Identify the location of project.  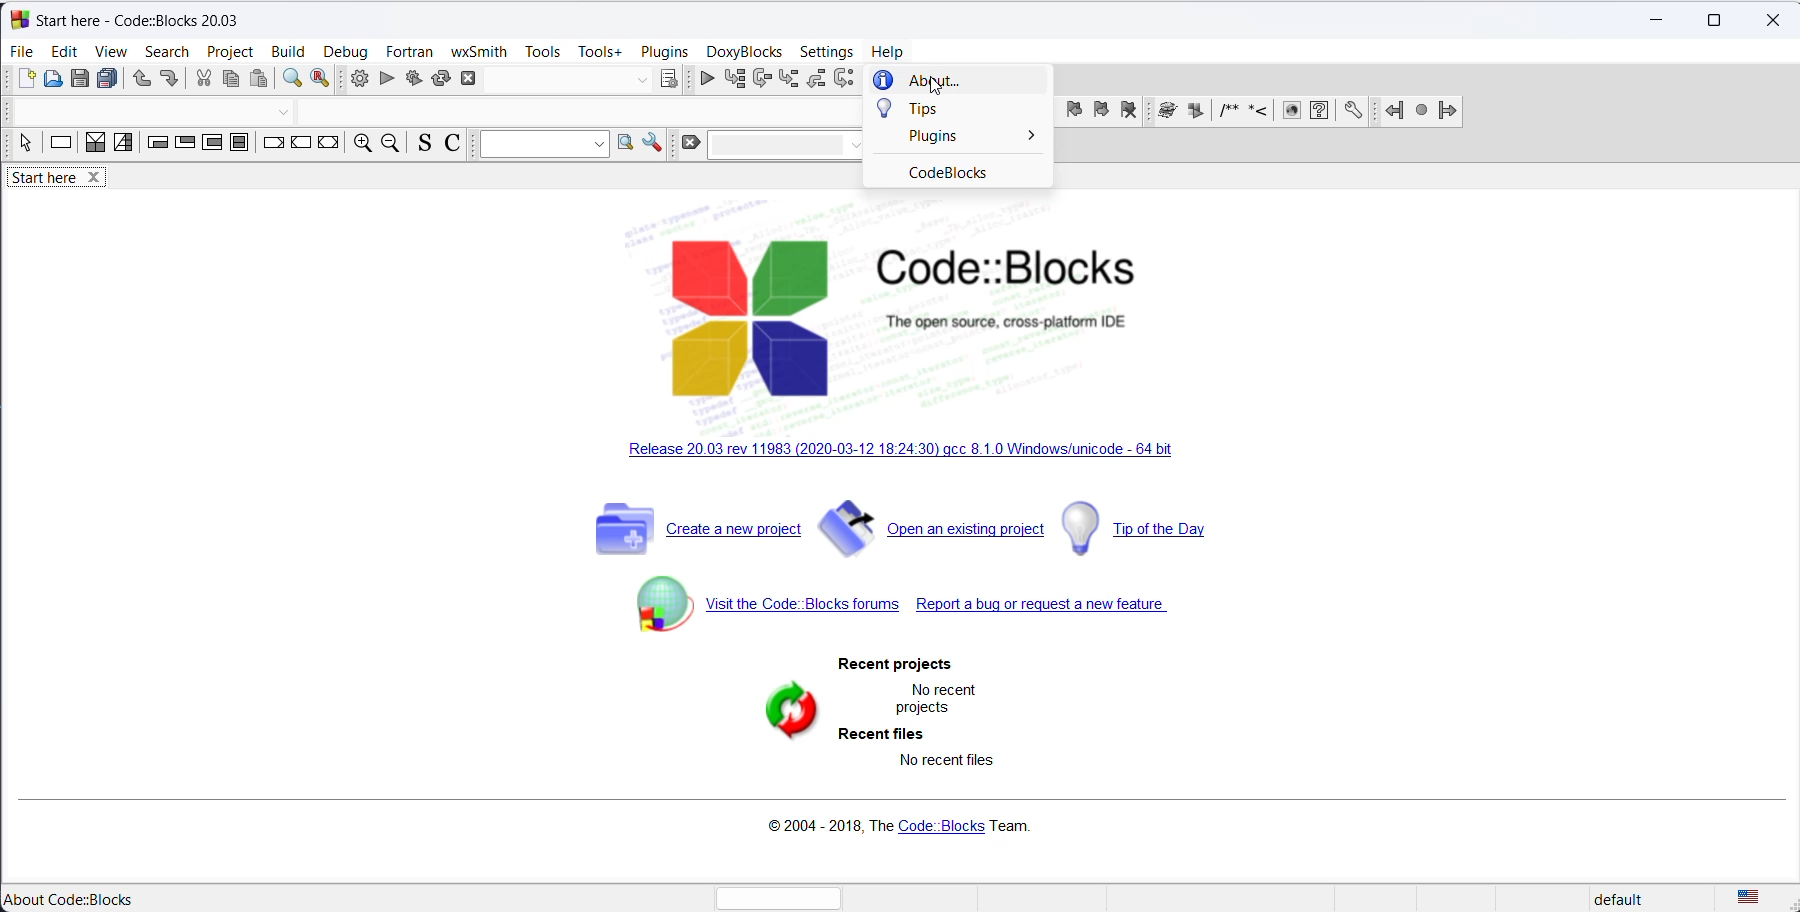
(230, 51).